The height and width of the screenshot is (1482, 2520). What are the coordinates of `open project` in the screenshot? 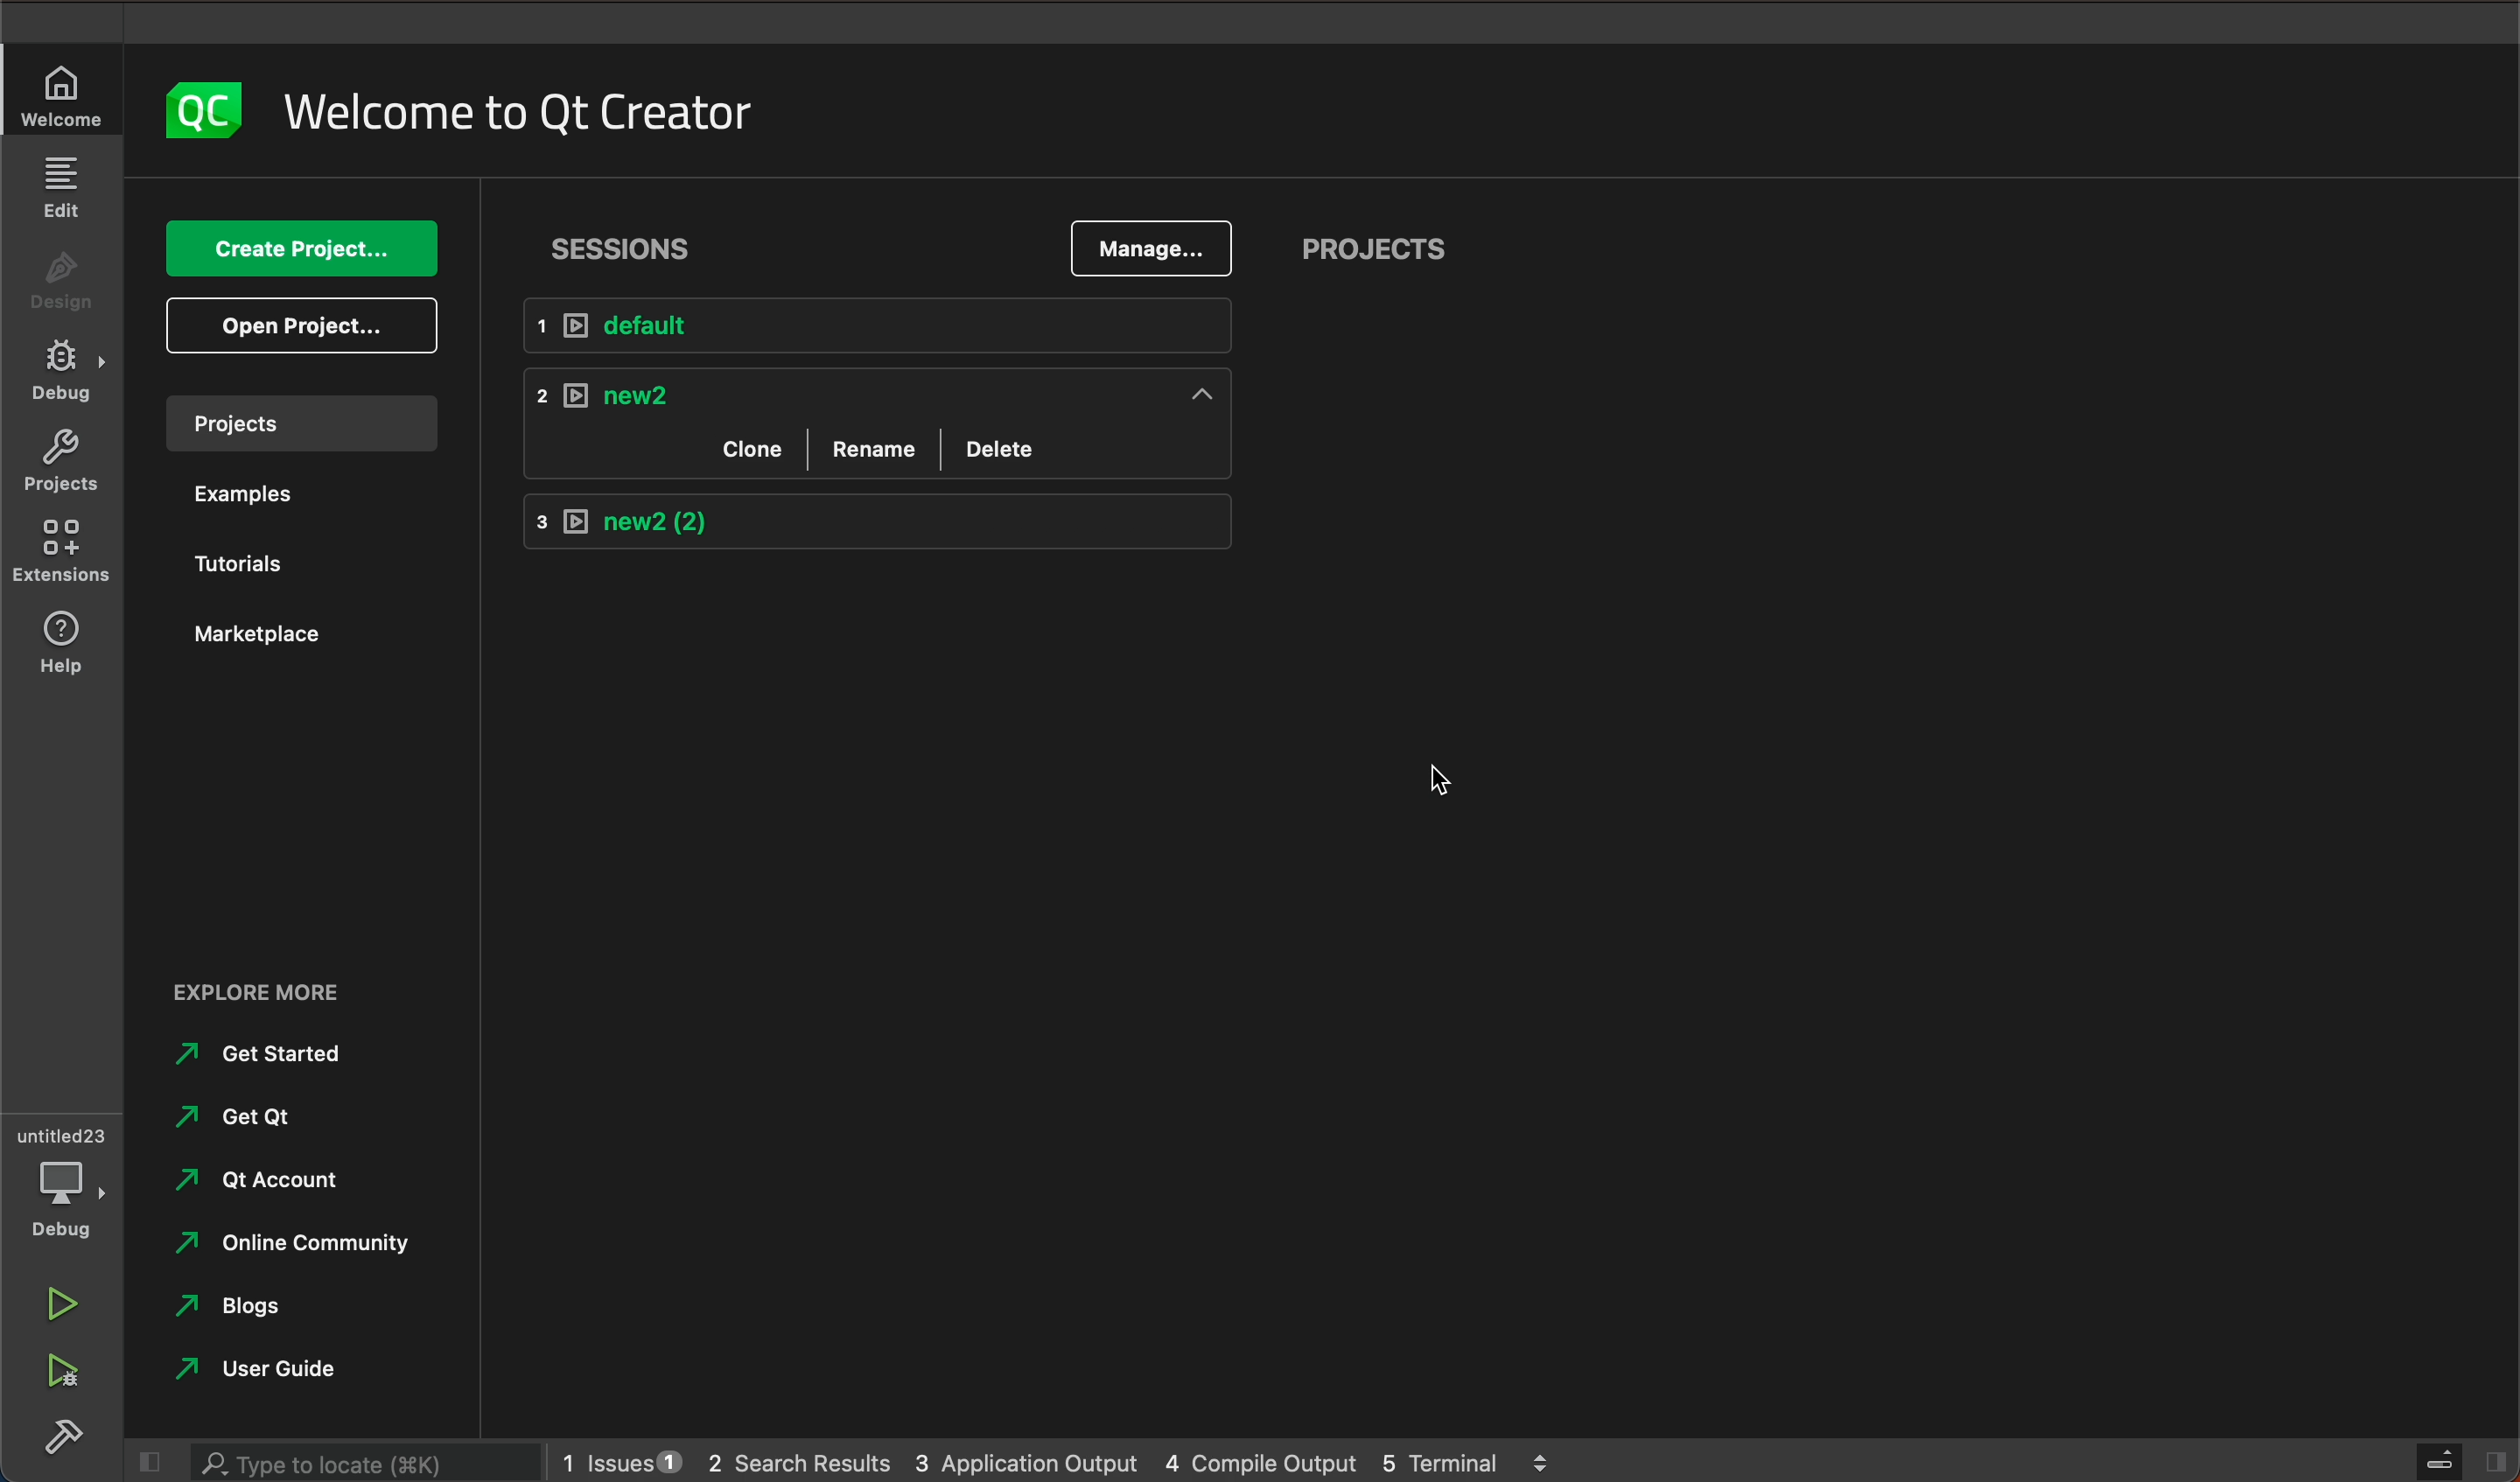 It's located at (300, 325).